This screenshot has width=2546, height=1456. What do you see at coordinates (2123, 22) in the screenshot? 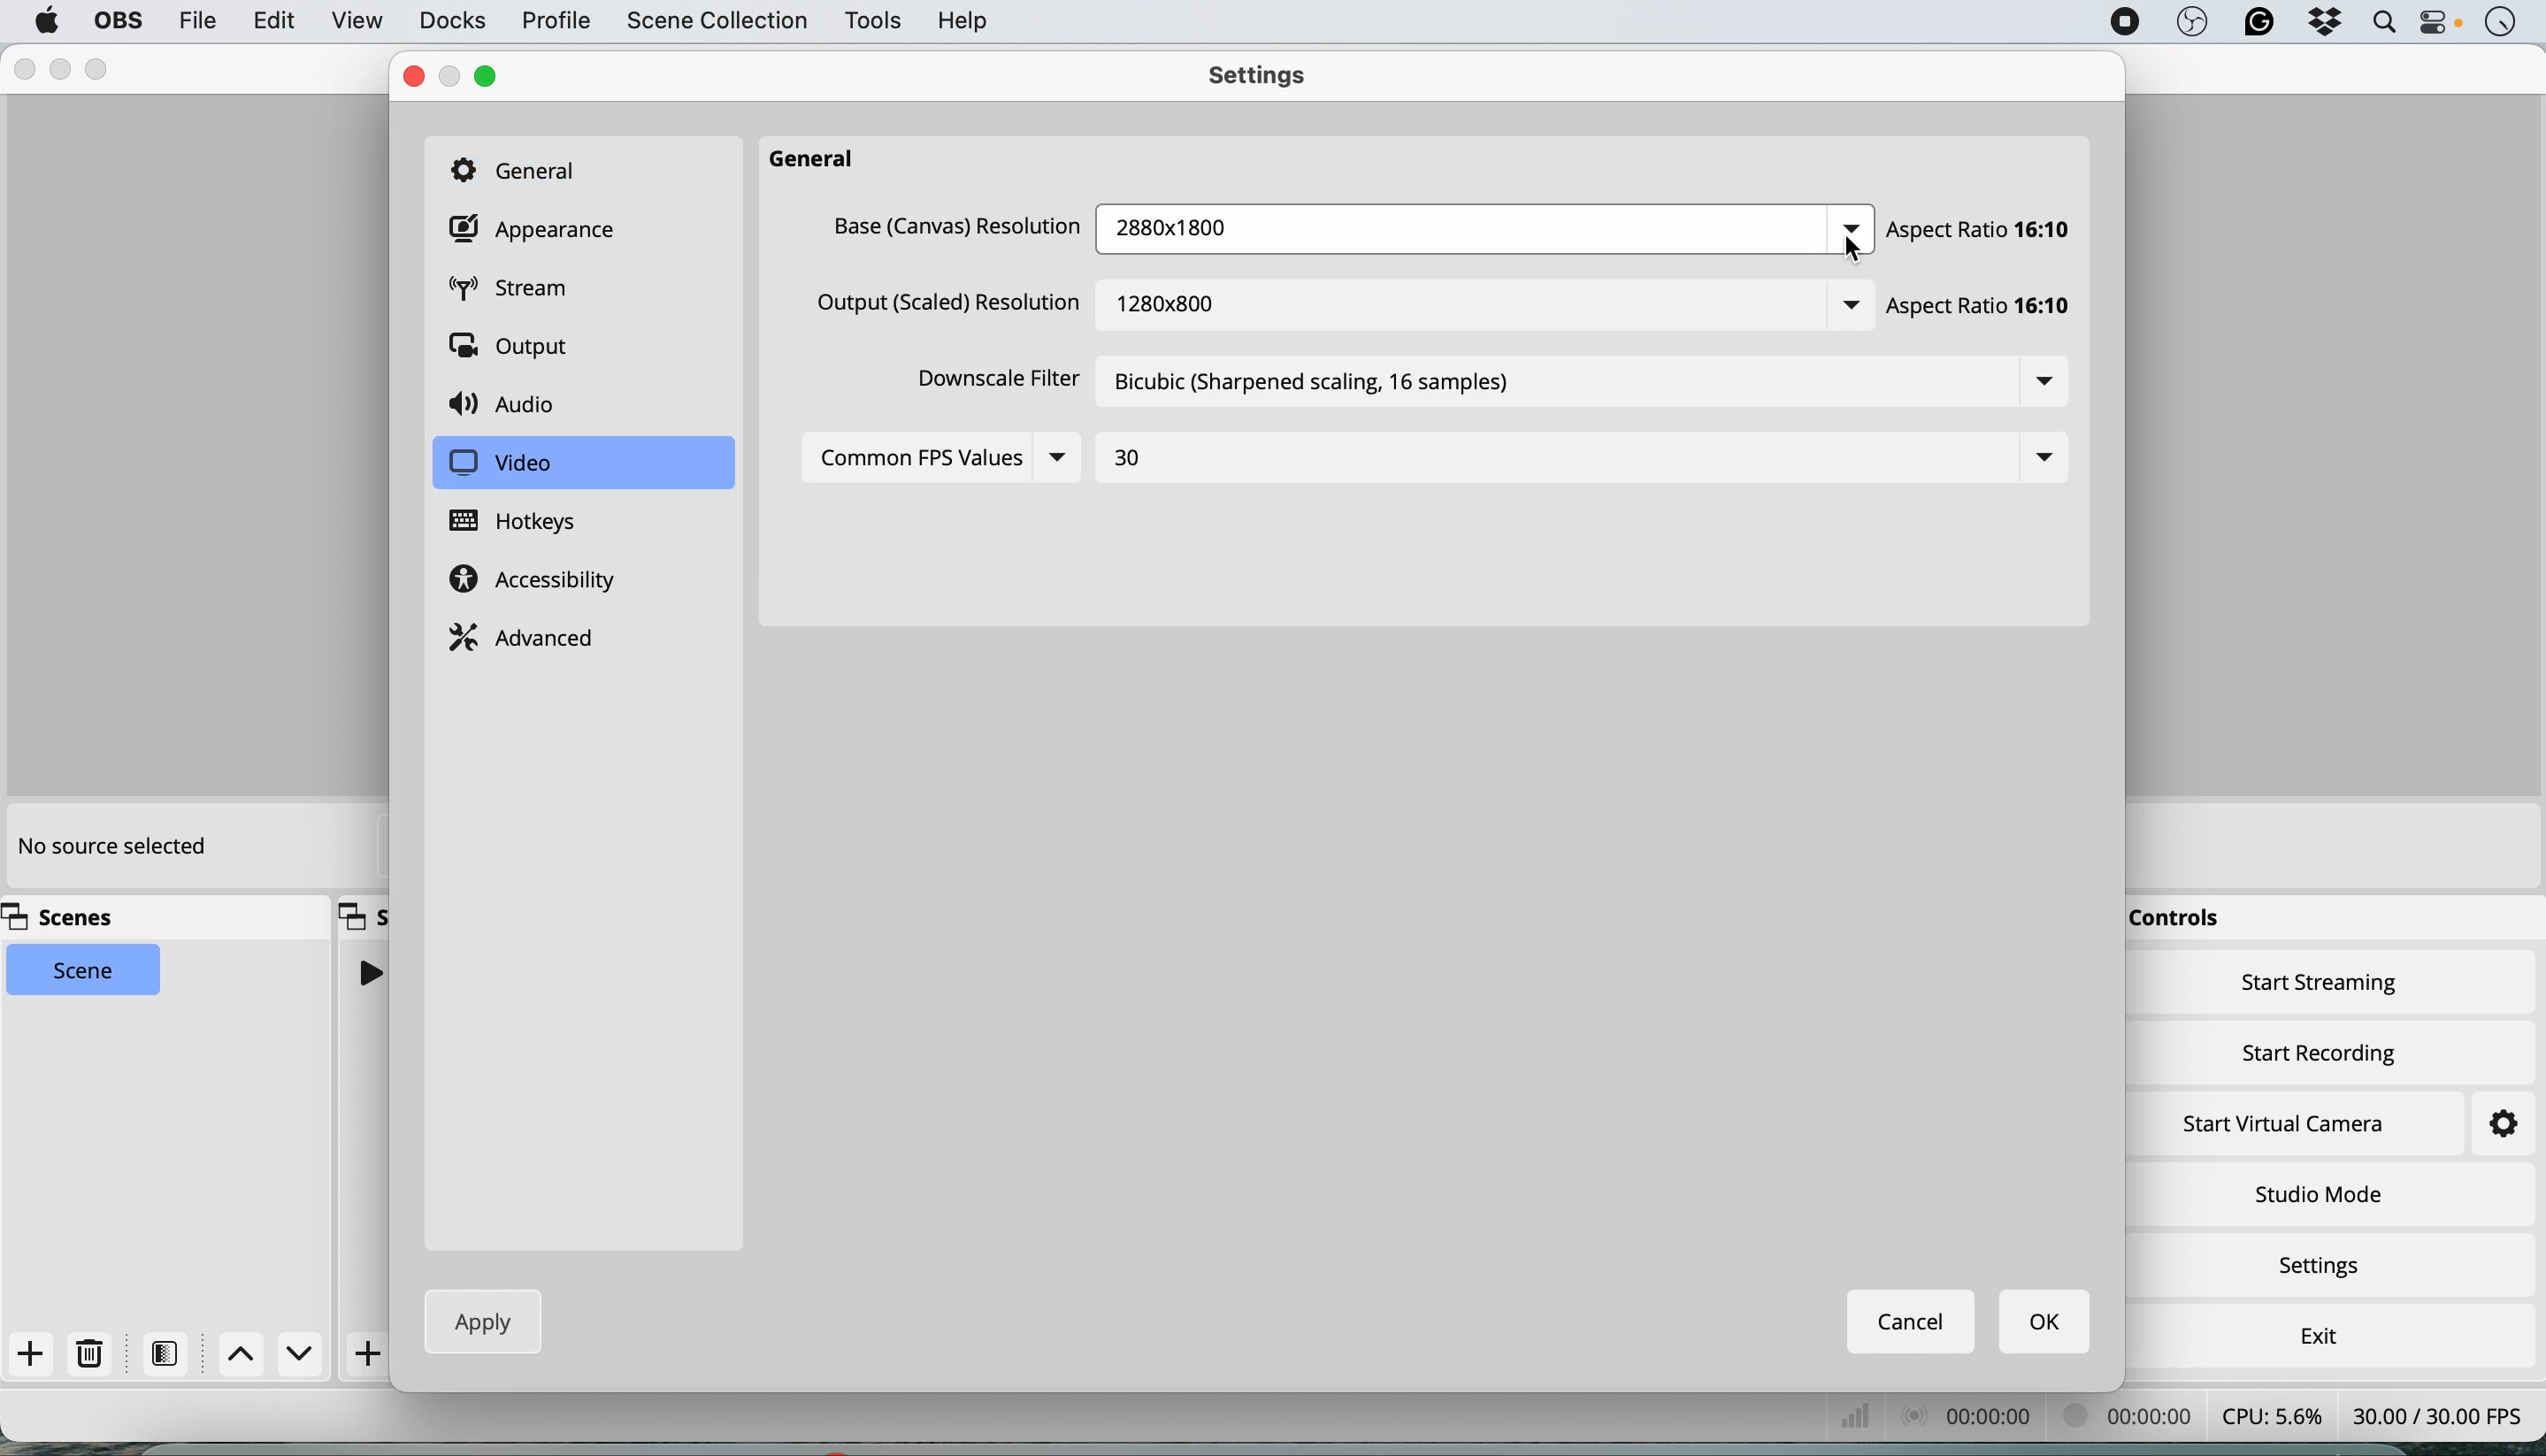
I see `screen recorder` at bounding box center [2123, 22].